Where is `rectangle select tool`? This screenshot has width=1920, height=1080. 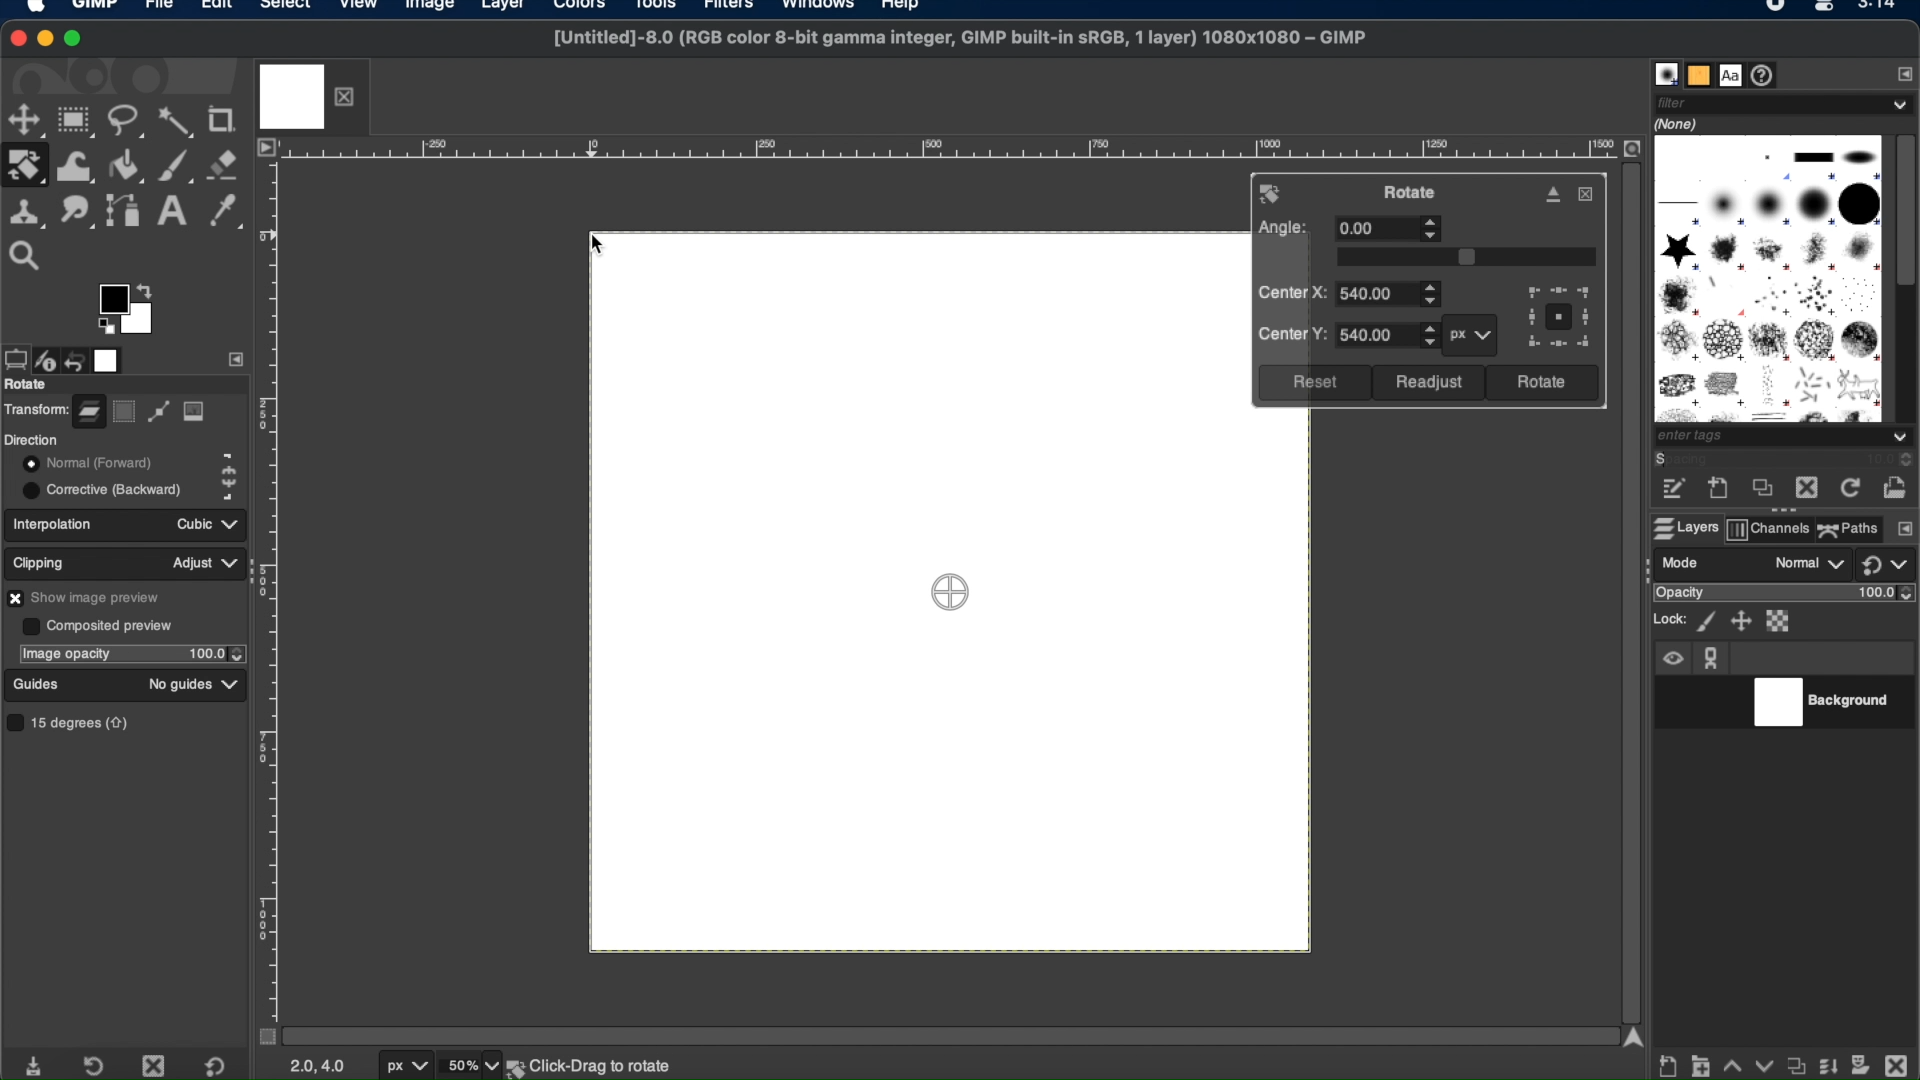
rectangle select tool is located at coordinates (77, 121).